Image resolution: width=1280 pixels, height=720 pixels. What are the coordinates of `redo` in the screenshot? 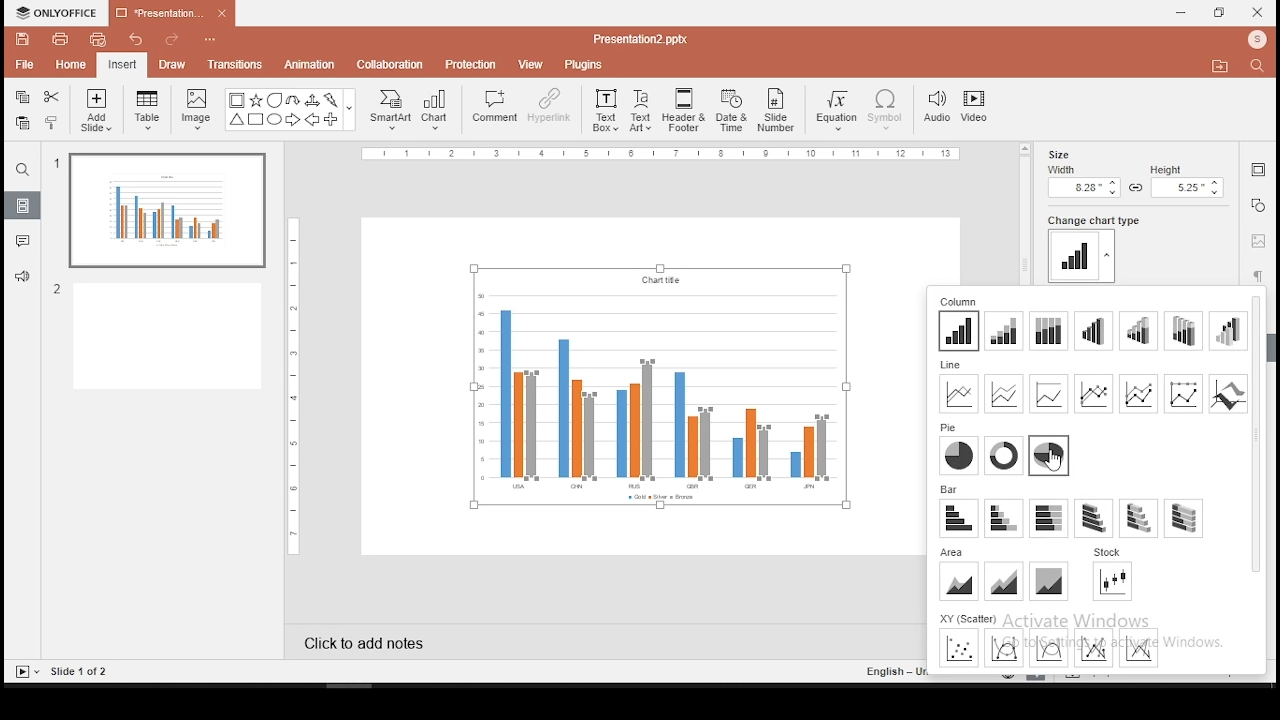 It's located at (167, 38).